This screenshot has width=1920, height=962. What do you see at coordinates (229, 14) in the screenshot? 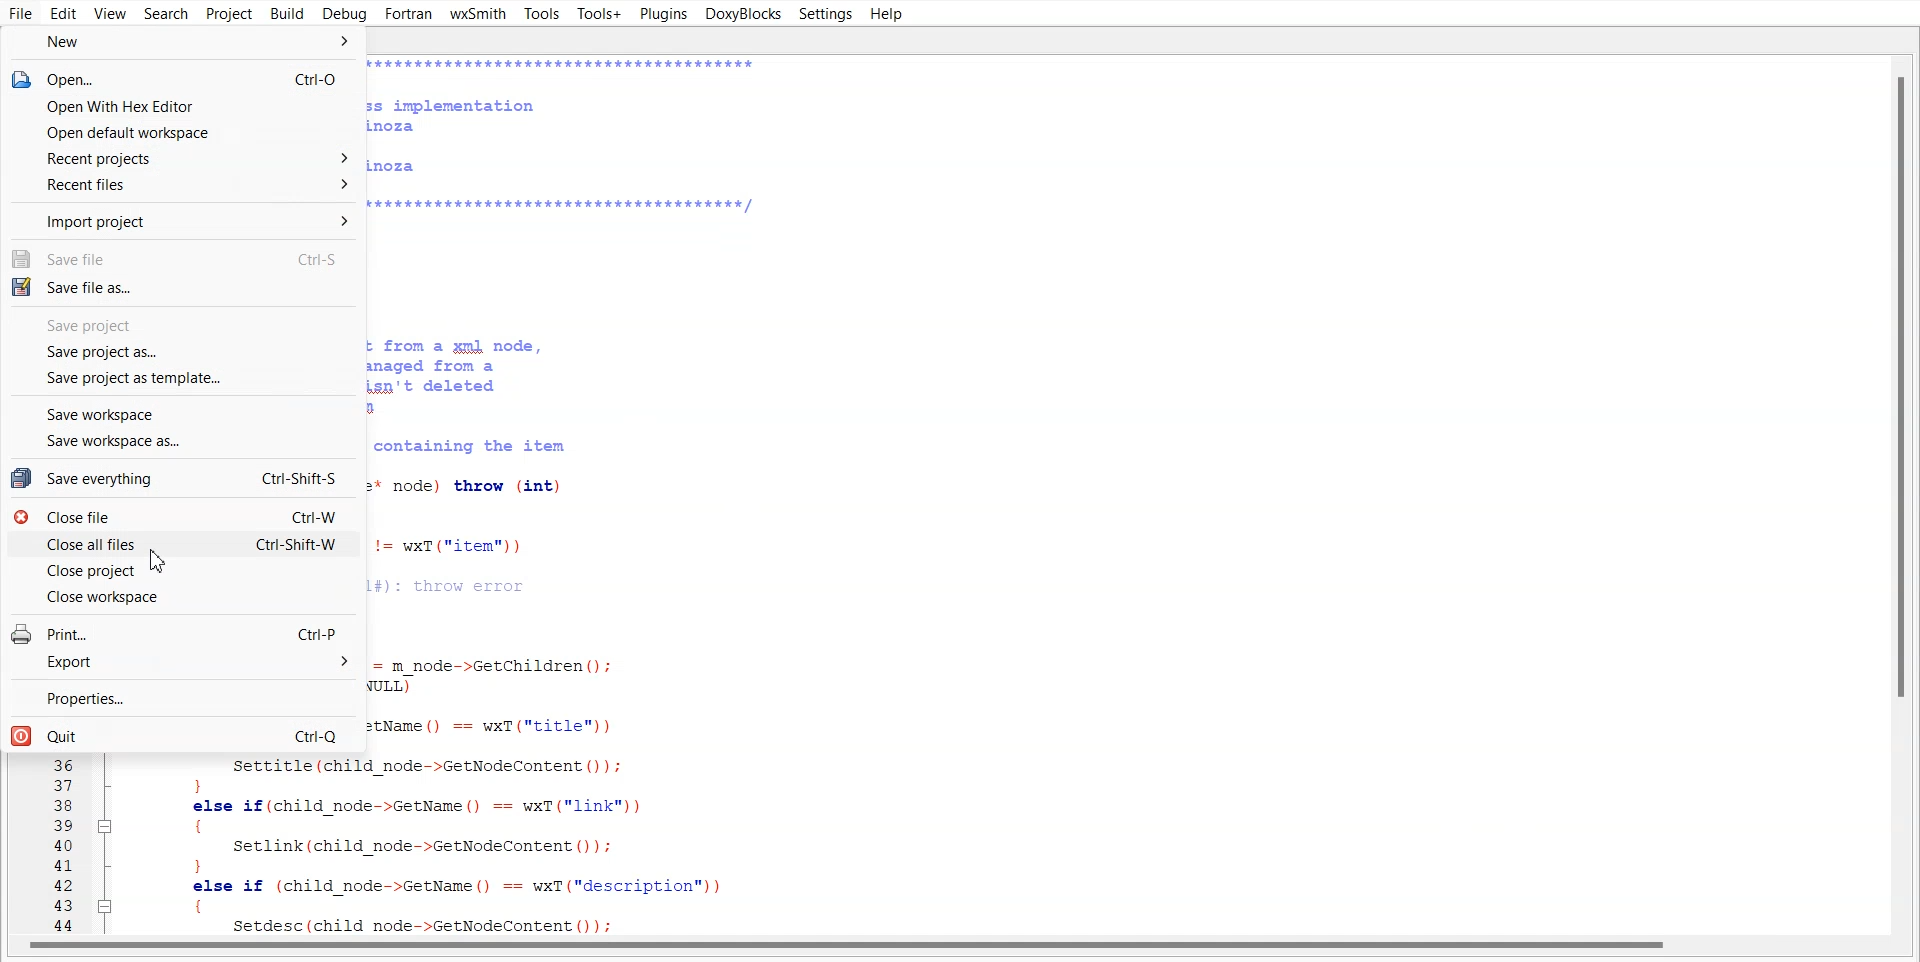
I see `Project` at bounding box center [229, 14].